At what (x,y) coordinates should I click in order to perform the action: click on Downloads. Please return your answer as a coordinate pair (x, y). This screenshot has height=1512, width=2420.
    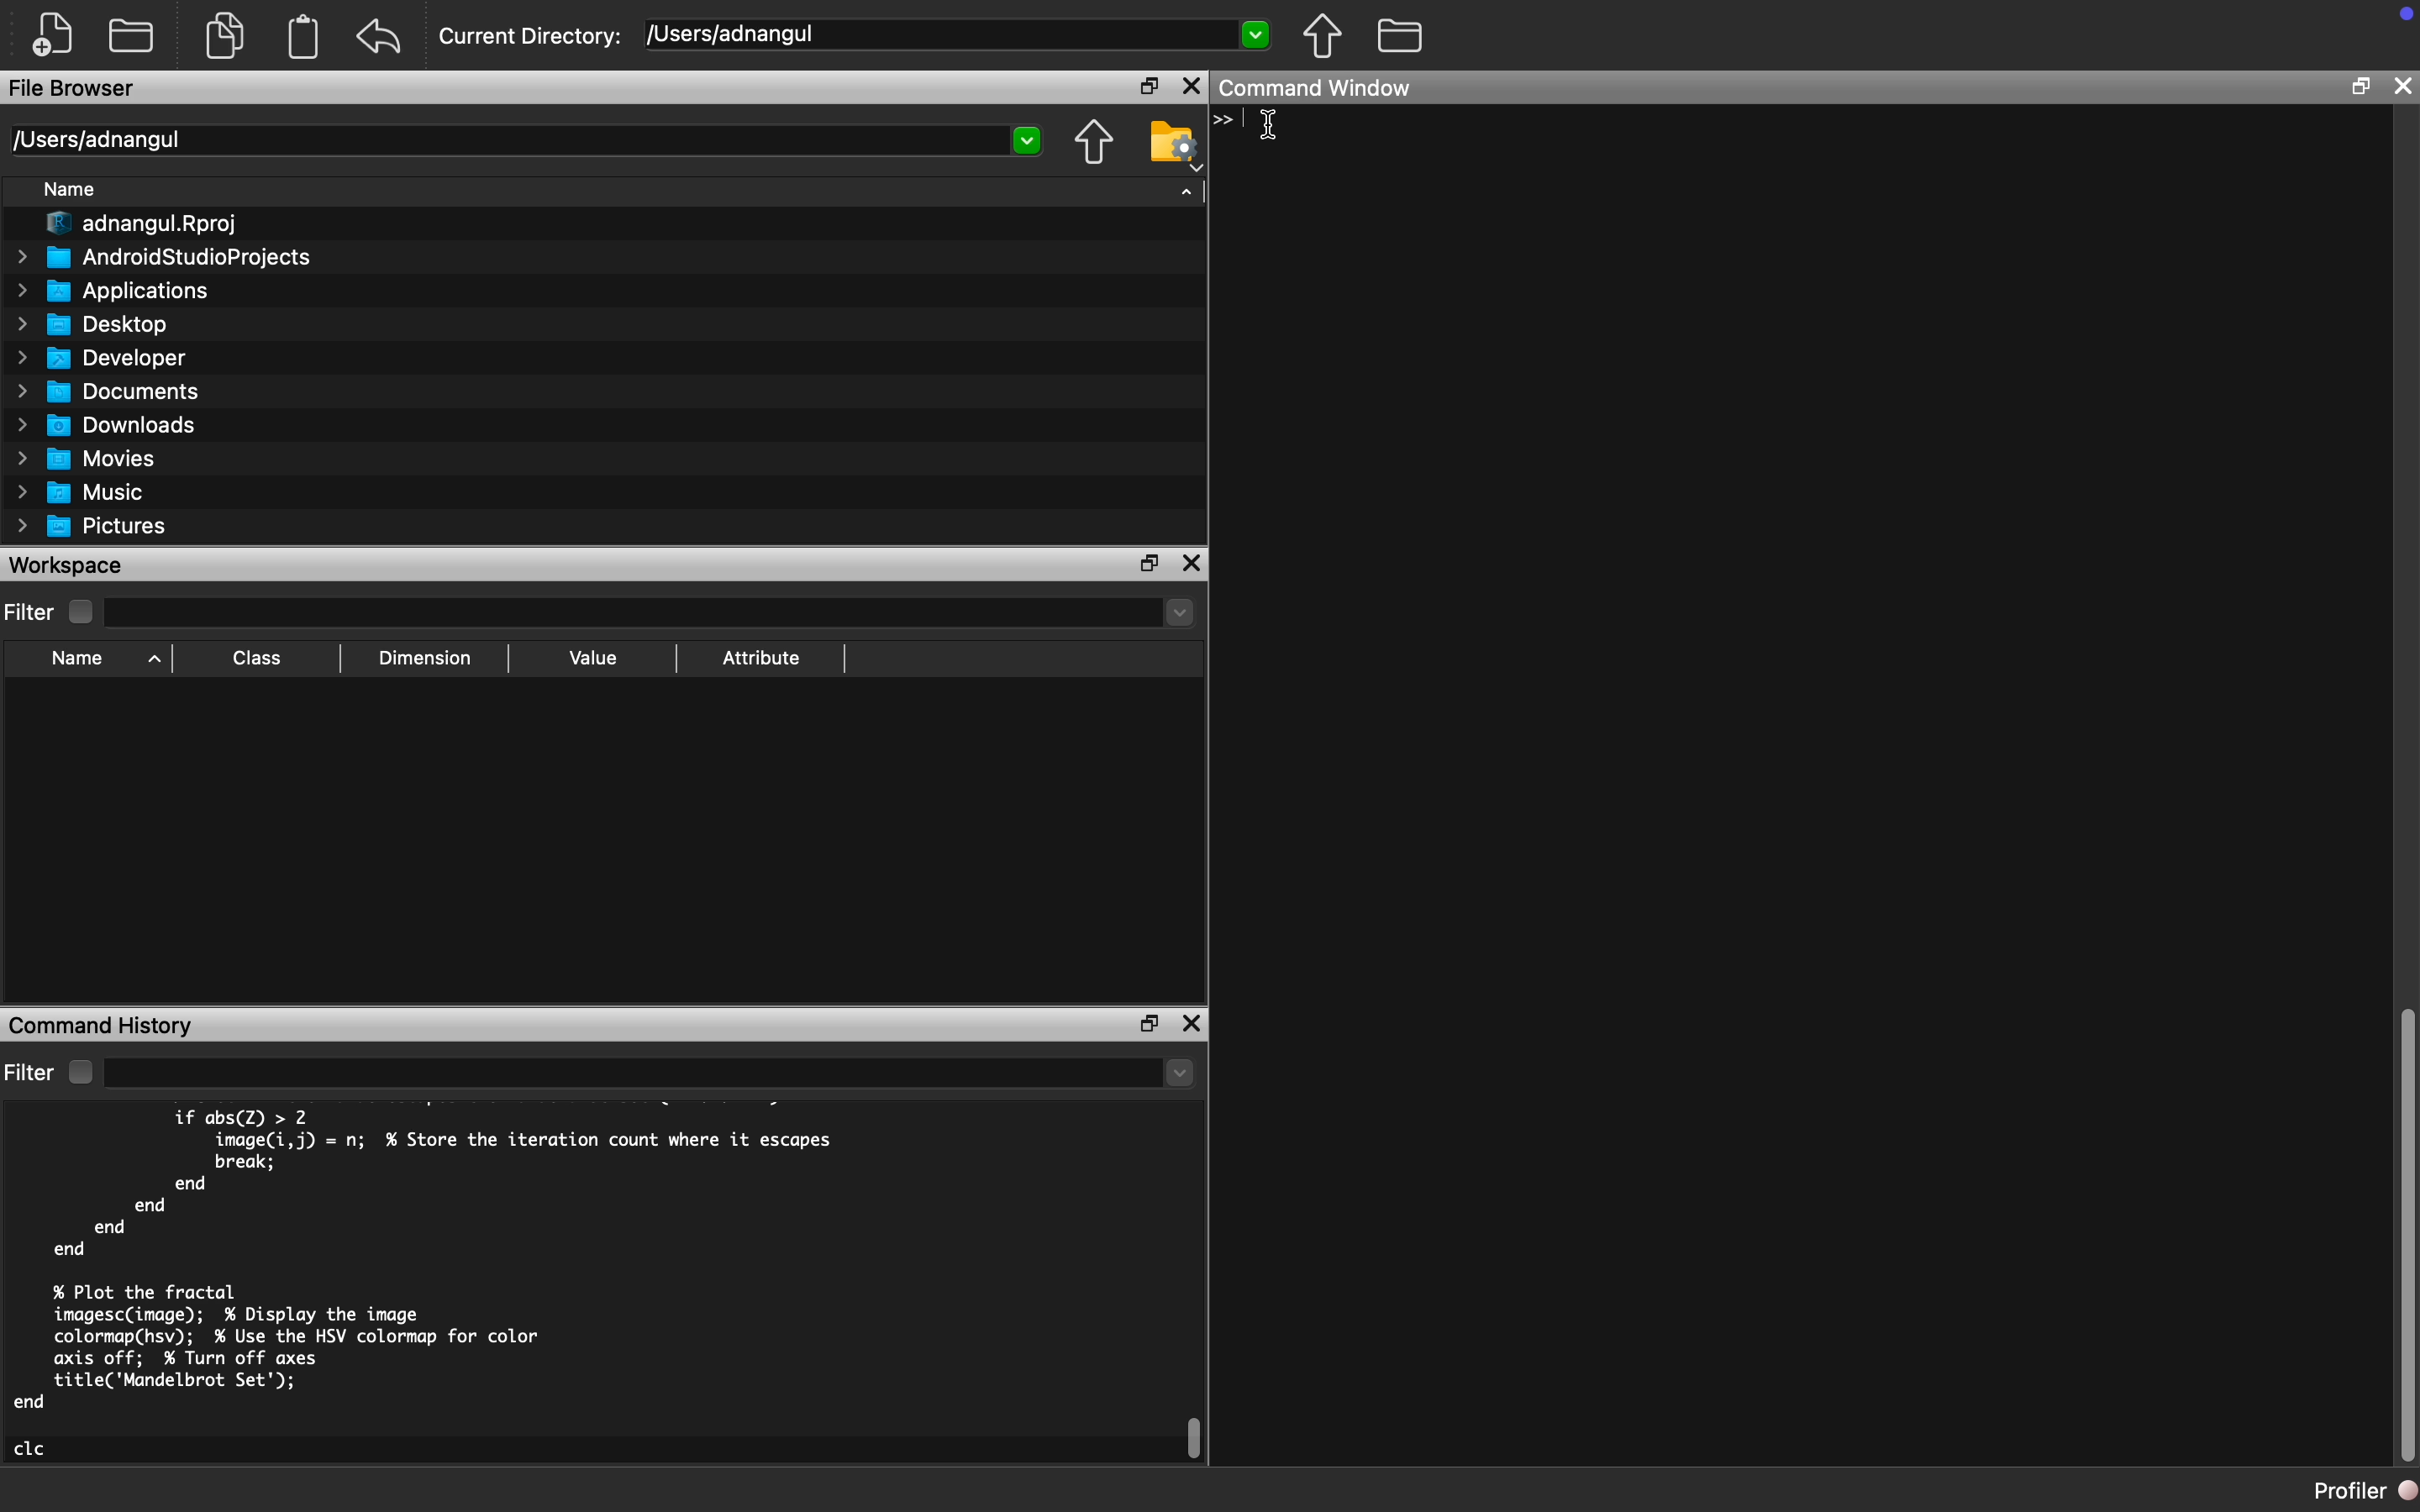
    Looking at the image, I should click on (109, 424).